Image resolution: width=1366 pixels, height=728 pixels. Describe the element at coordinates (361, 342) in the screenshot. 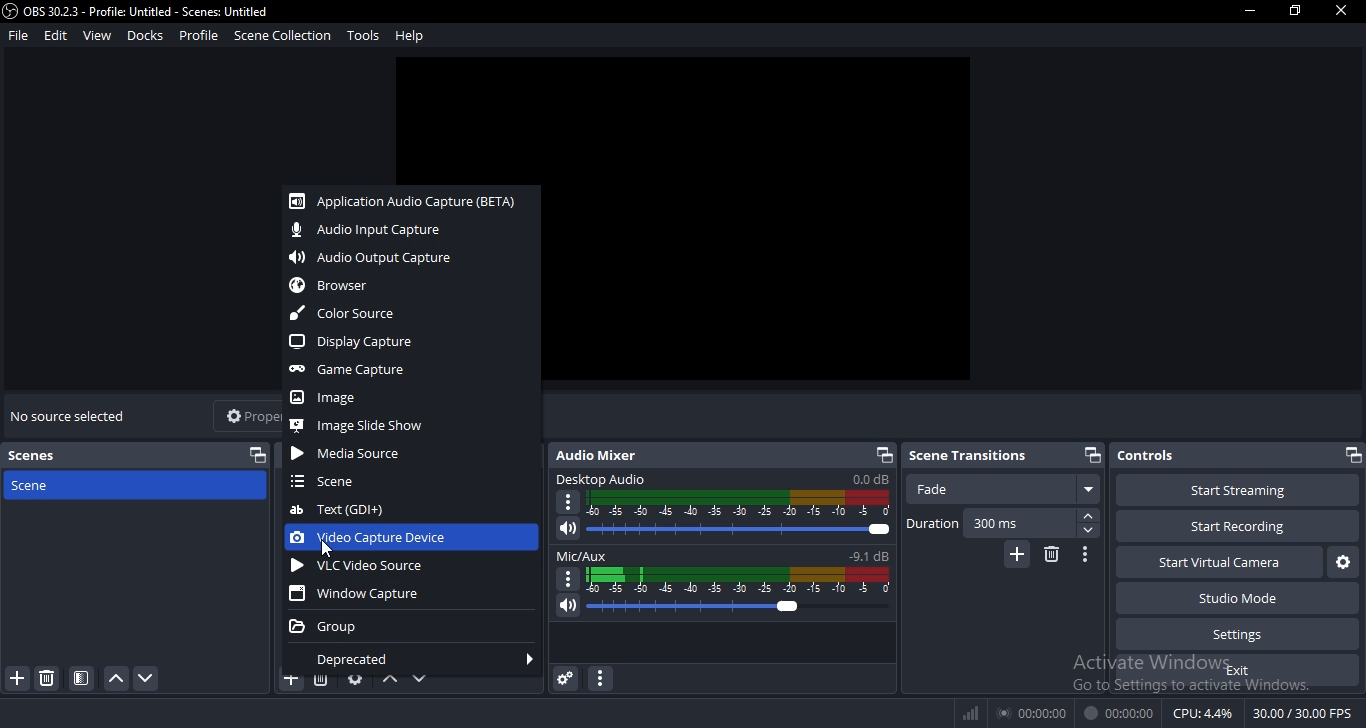

I see `display capture` at that location.